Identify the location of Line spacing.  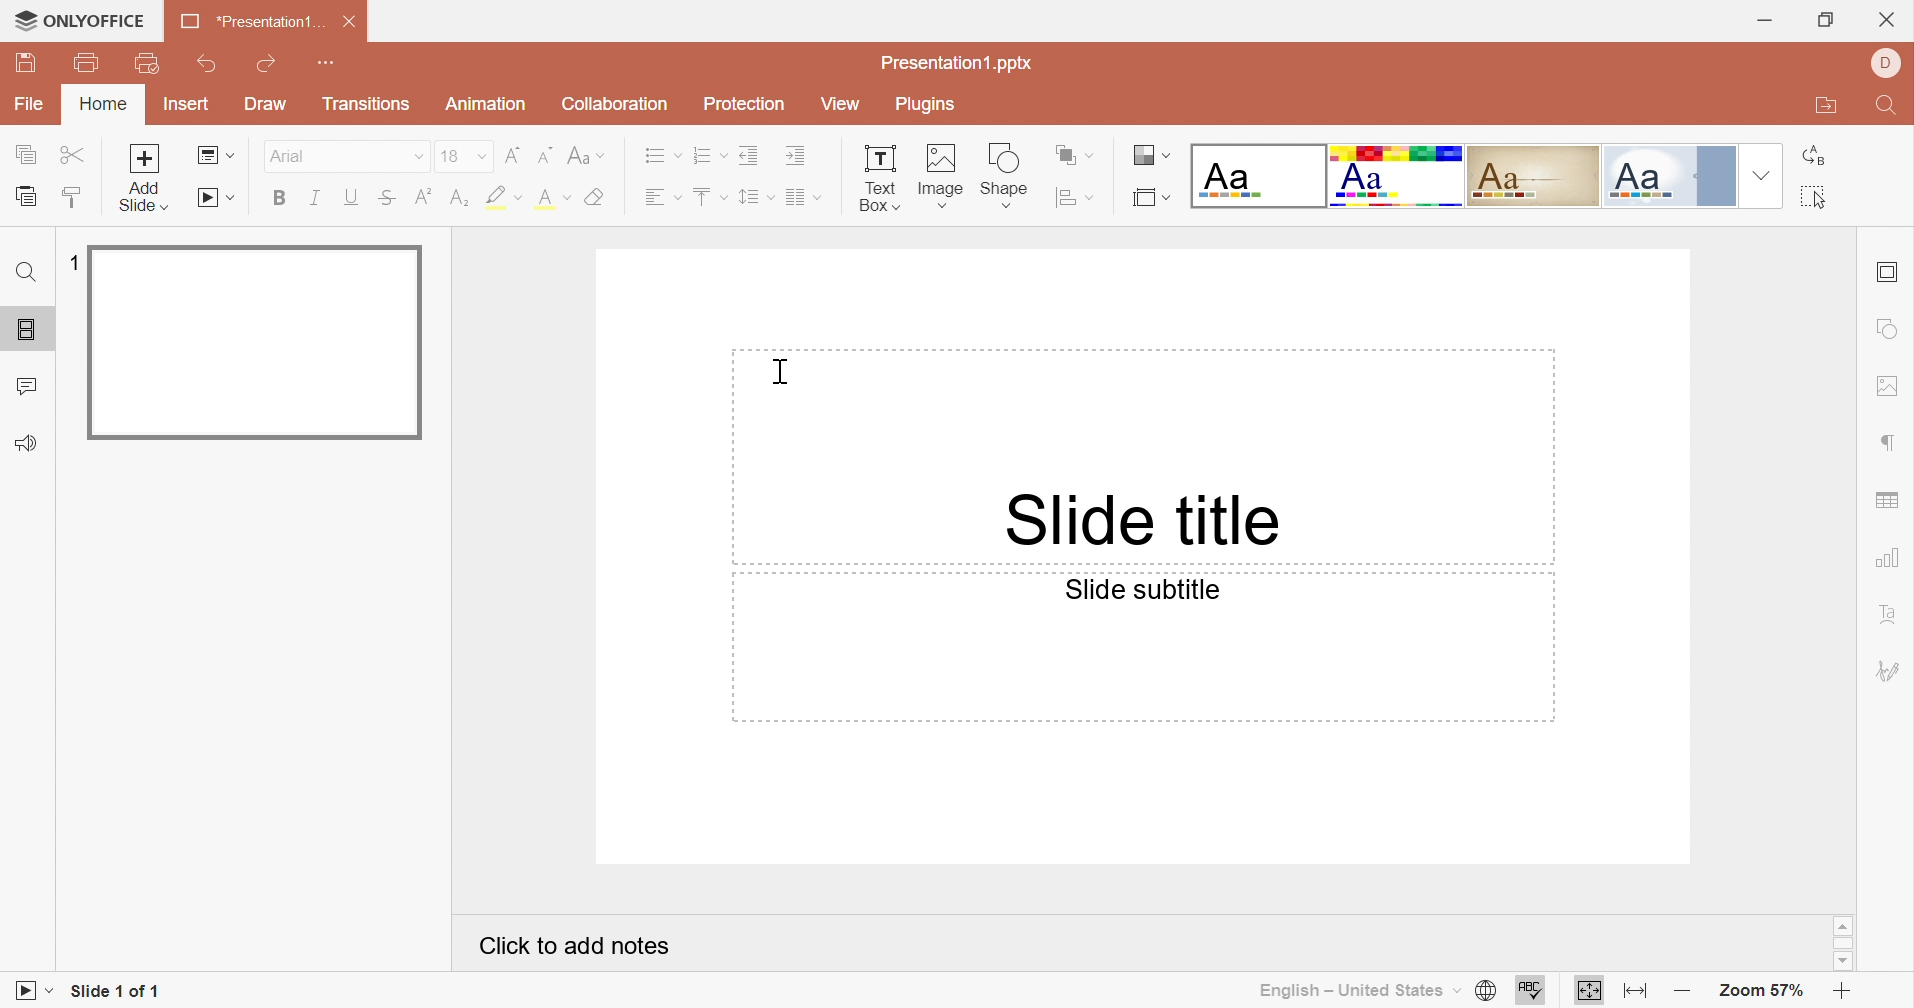
(747, 200).